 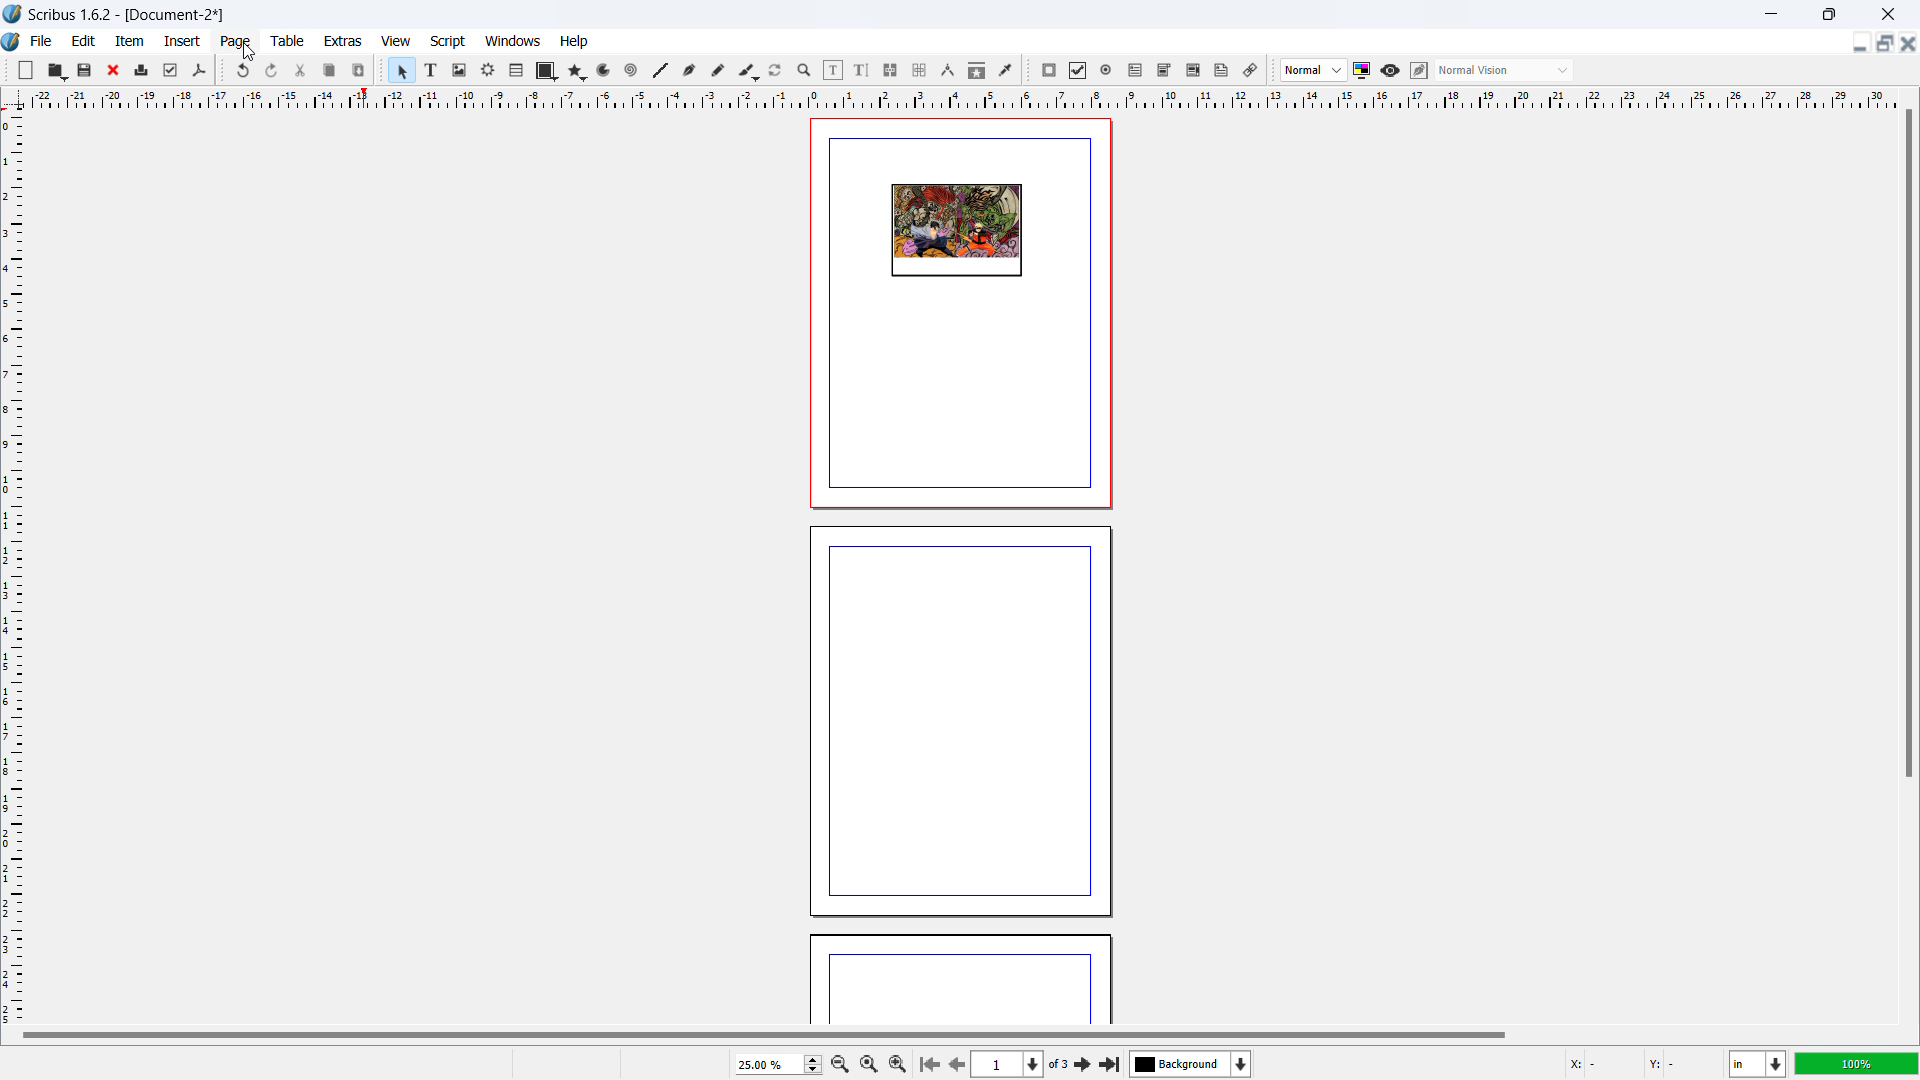 What do you see at coordinates (1857, 45) in the screenshot?
I see `minimize document` at bounding box center [1857, 45].